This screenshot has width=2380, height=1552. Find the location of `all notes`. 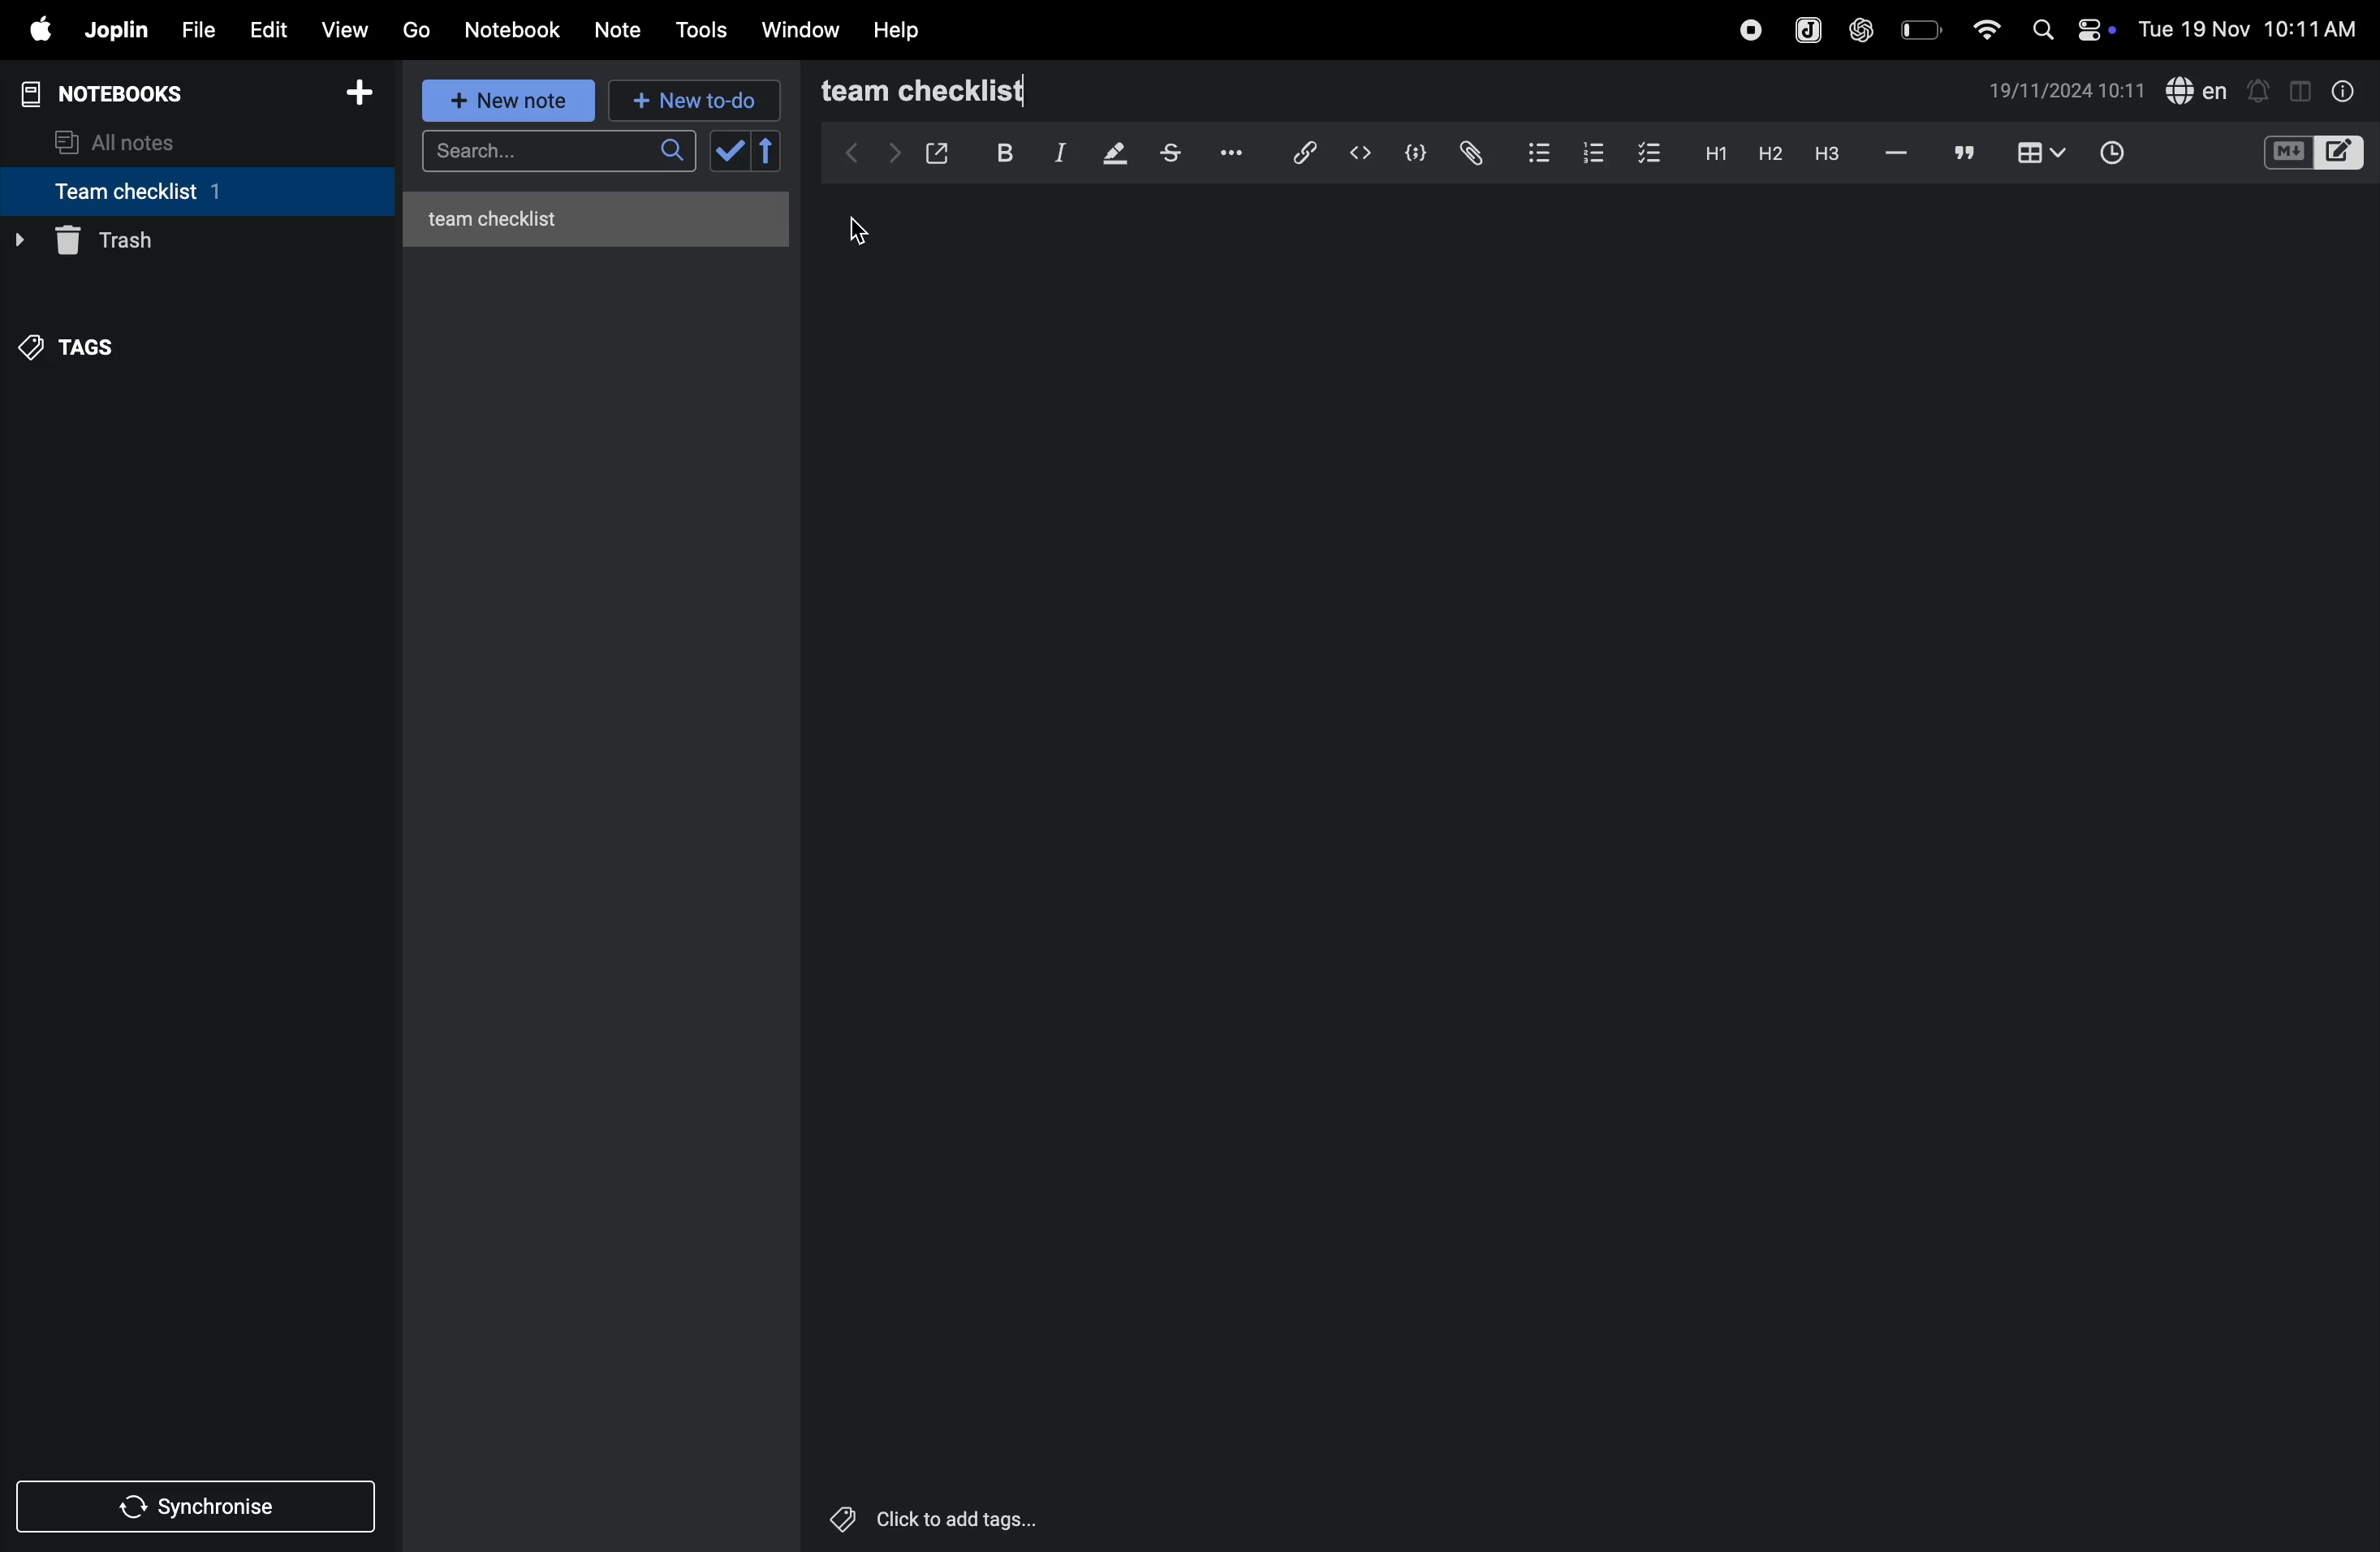

all notes is located at coordinates (131, 140).